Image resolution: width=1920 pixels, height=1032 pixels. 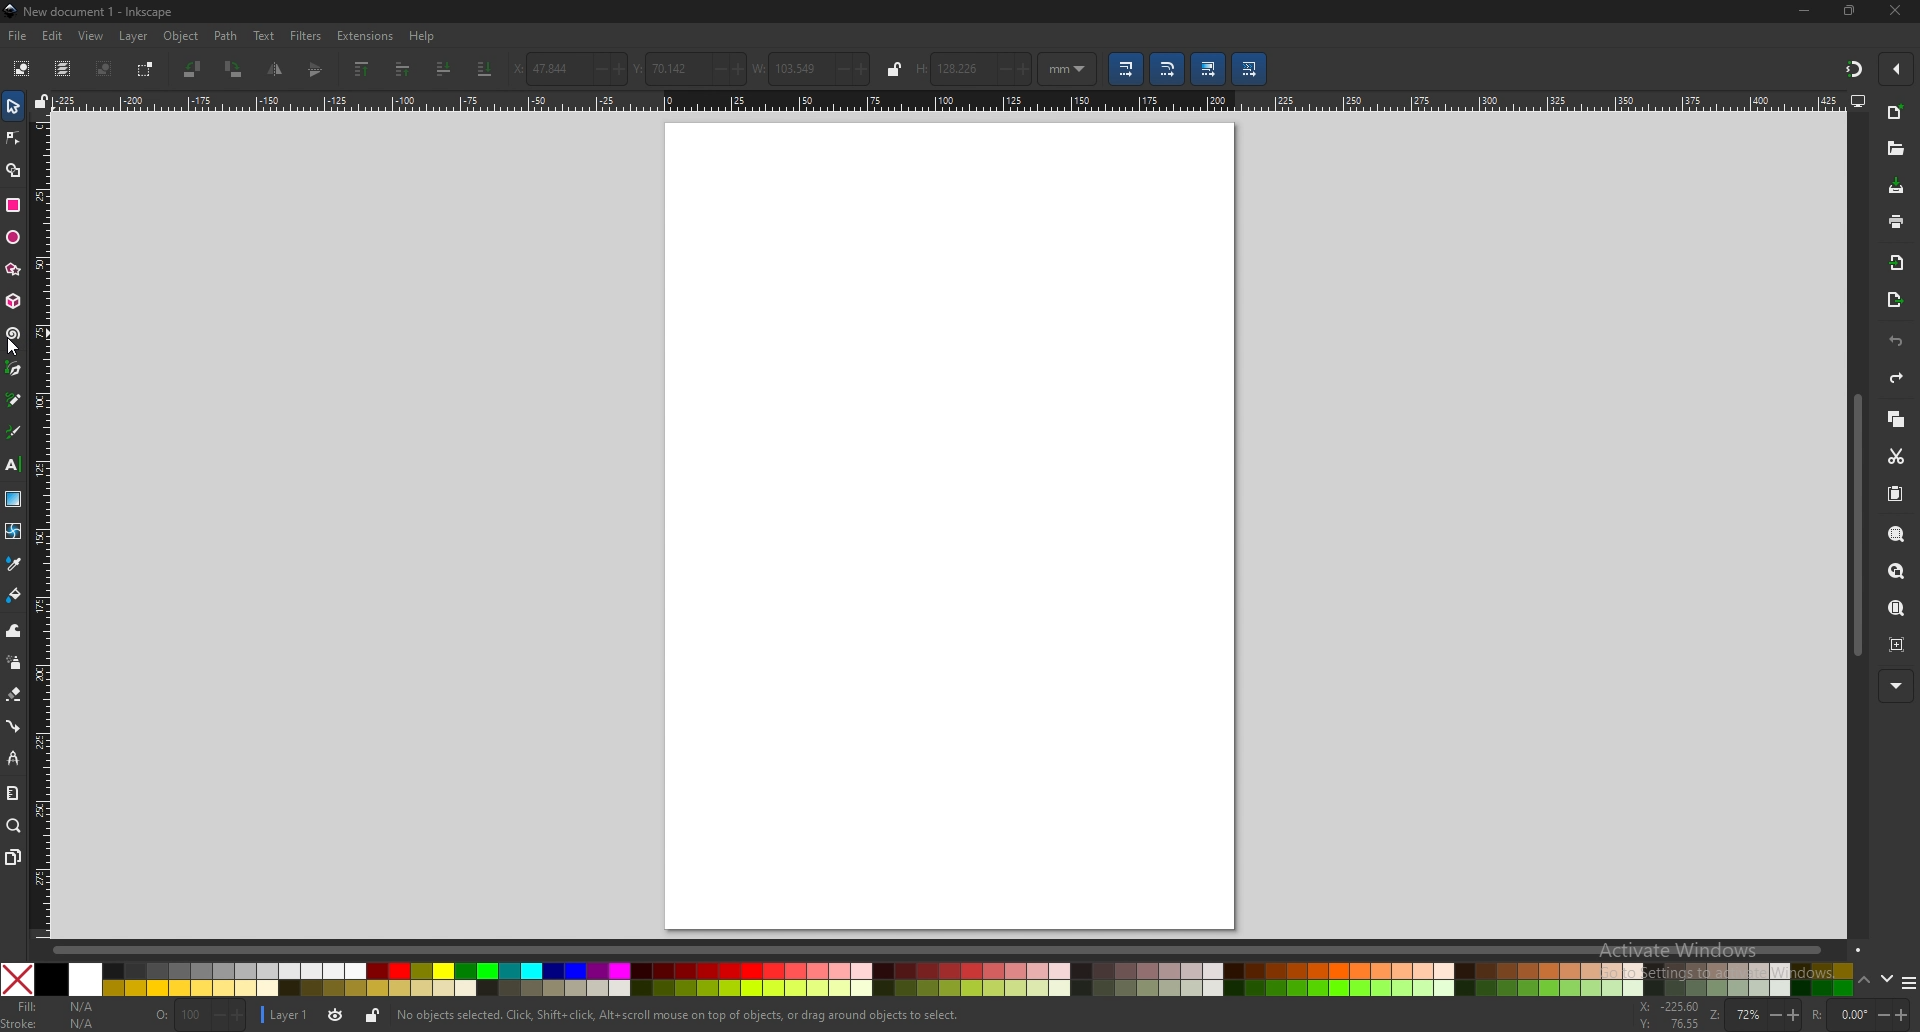 I want to click on O: 100, so click(x=198, y=1016).